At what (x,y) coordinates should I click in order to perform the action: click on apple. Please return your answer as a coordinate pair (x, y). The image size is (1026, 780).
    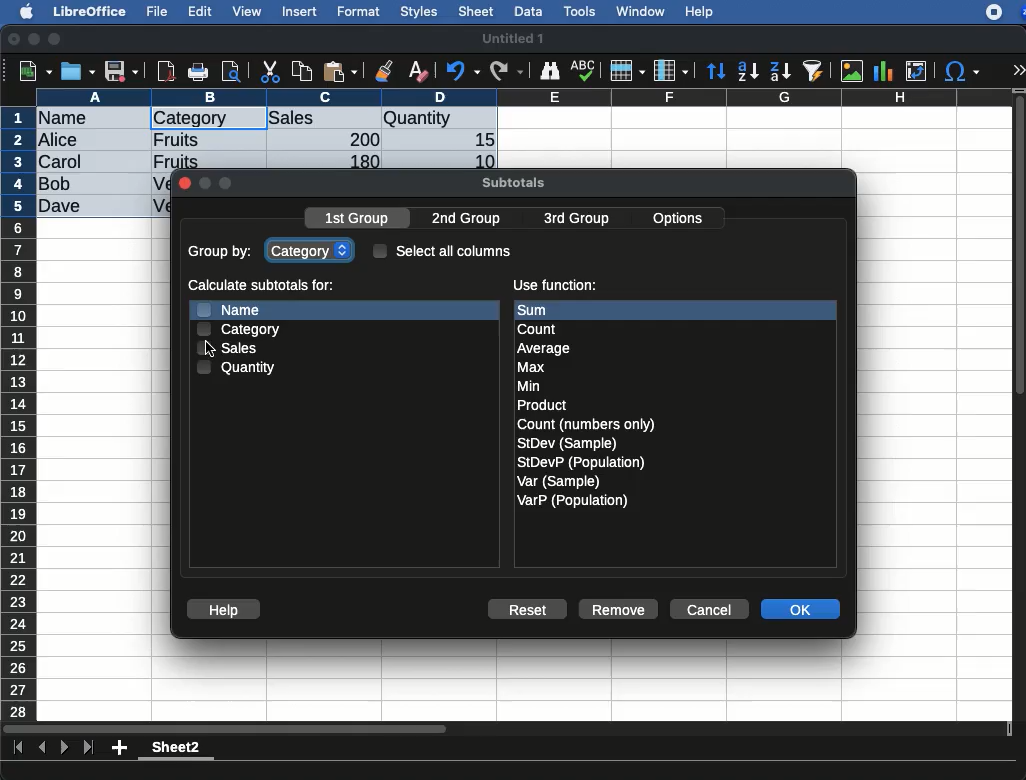
    Looking at the image, I should click on (21, 10).